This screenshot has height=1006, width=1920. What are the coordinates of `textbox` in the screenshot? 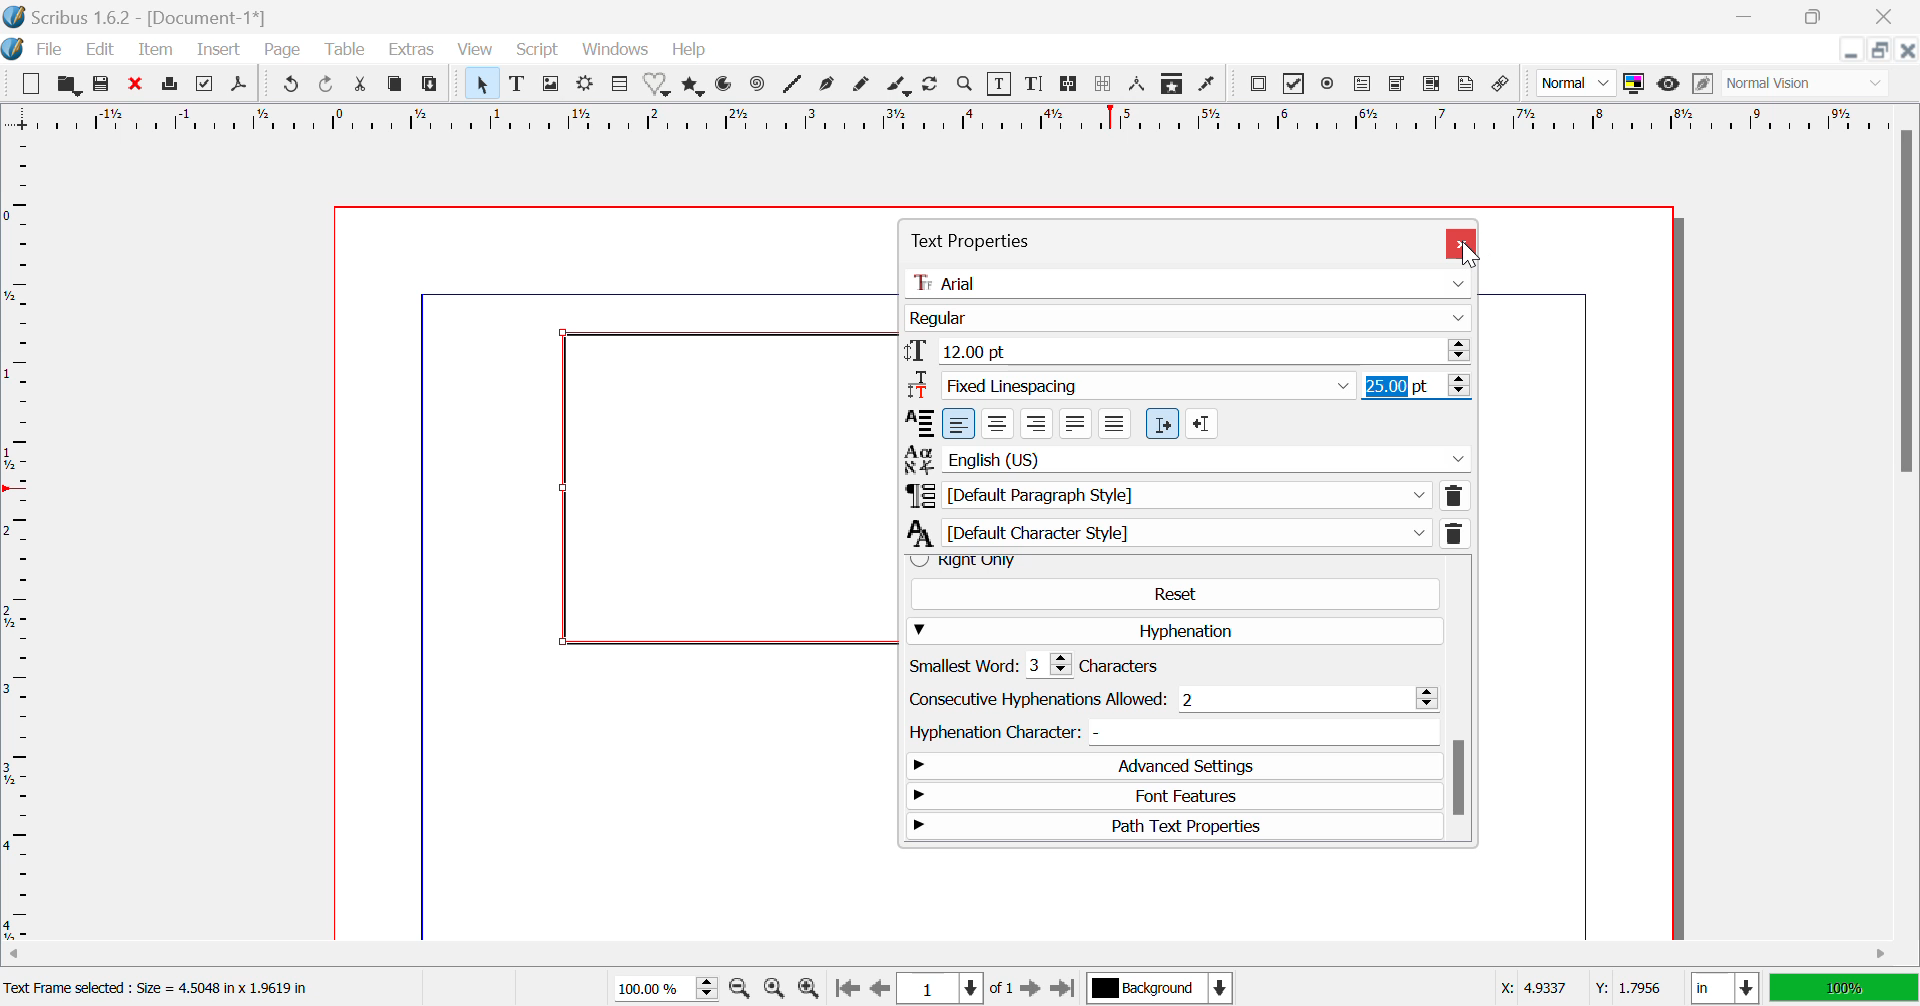 It's located at (731, 489).